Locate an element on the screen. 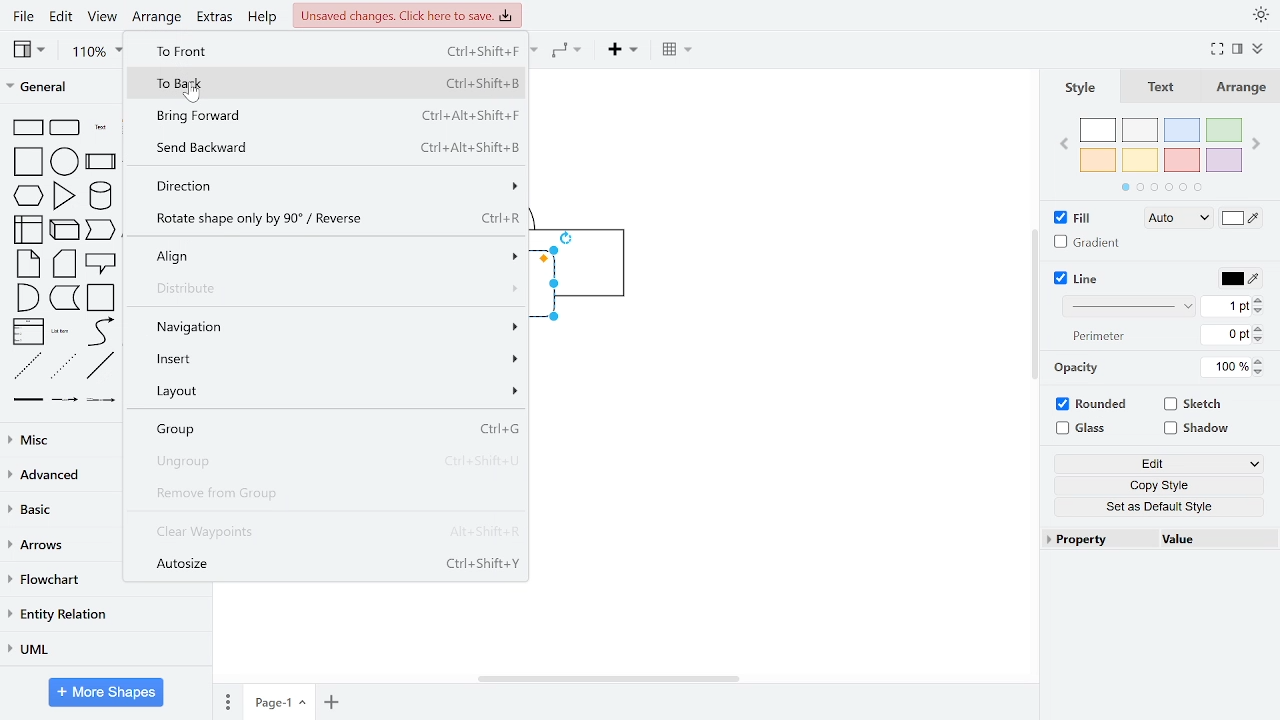 The width and height of the screenshot is (1280, 720). increase perimeter is located at coordinates (1259, 328).